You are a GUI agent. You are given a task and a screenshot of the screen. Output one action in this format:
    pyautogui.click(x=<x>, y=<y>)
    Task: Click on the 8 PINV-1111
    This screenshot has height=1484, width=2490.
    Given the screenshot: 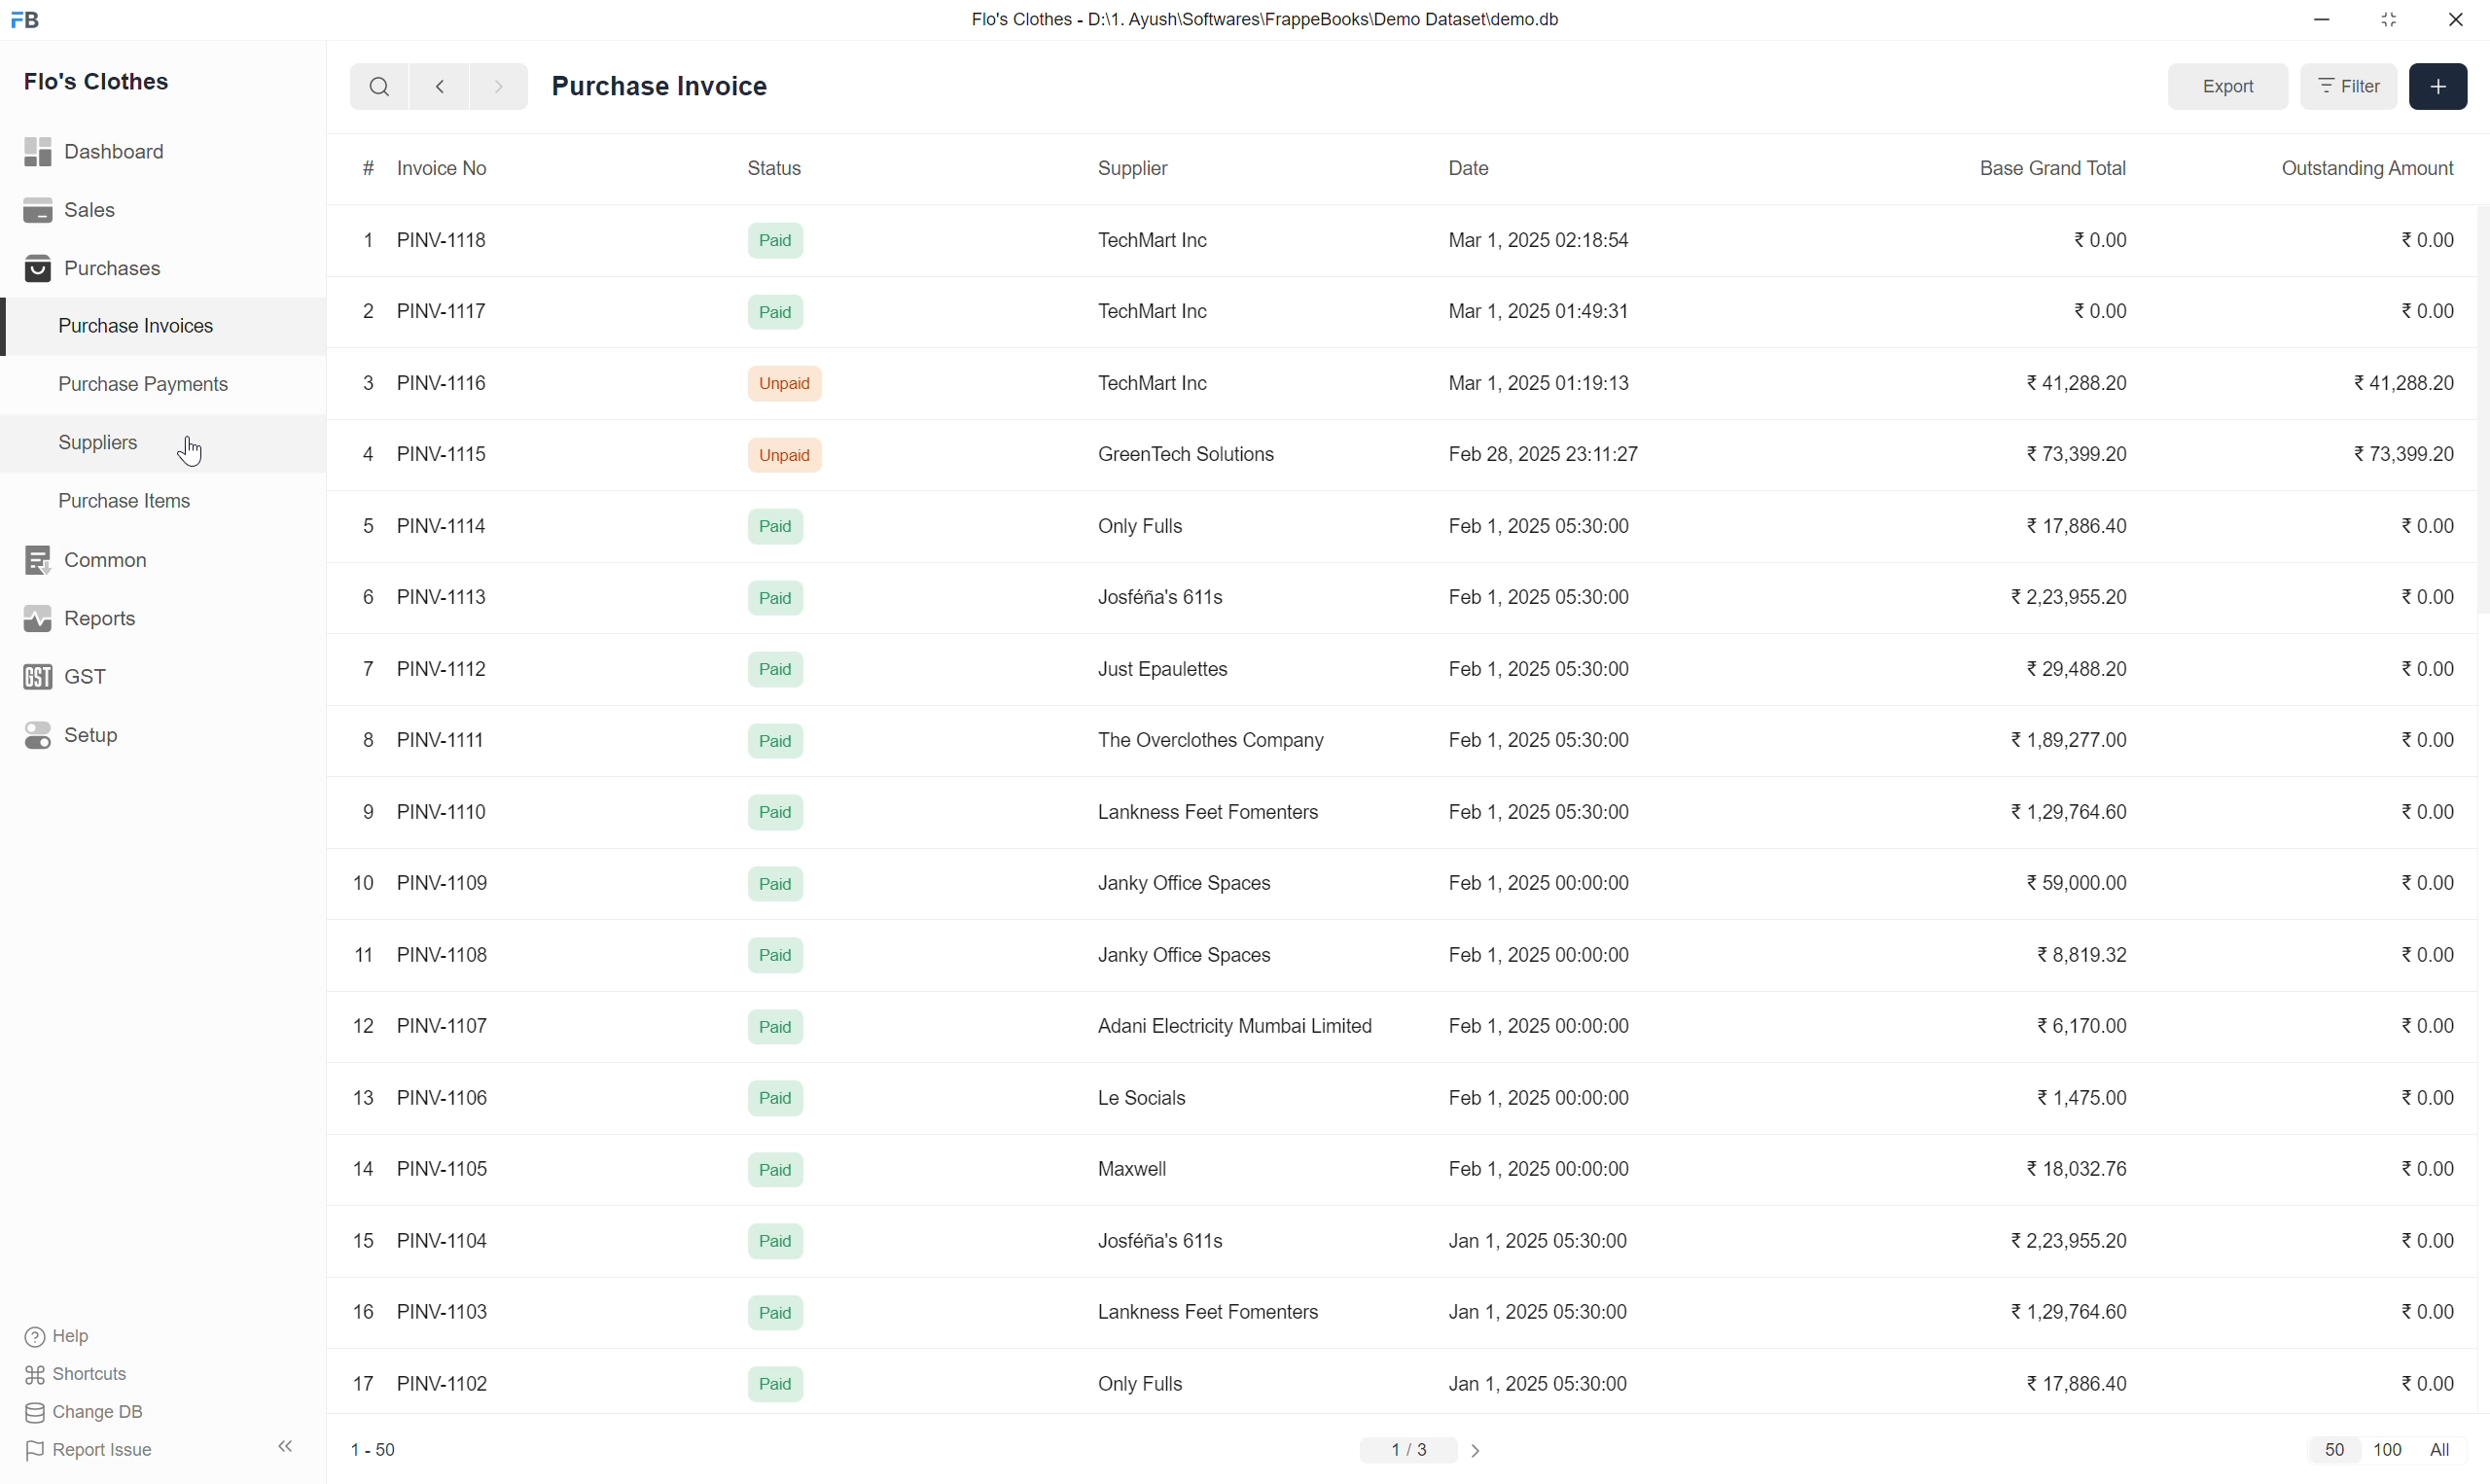 What is the action you would take?
    pyautogui.click(x=423, y=737)
    